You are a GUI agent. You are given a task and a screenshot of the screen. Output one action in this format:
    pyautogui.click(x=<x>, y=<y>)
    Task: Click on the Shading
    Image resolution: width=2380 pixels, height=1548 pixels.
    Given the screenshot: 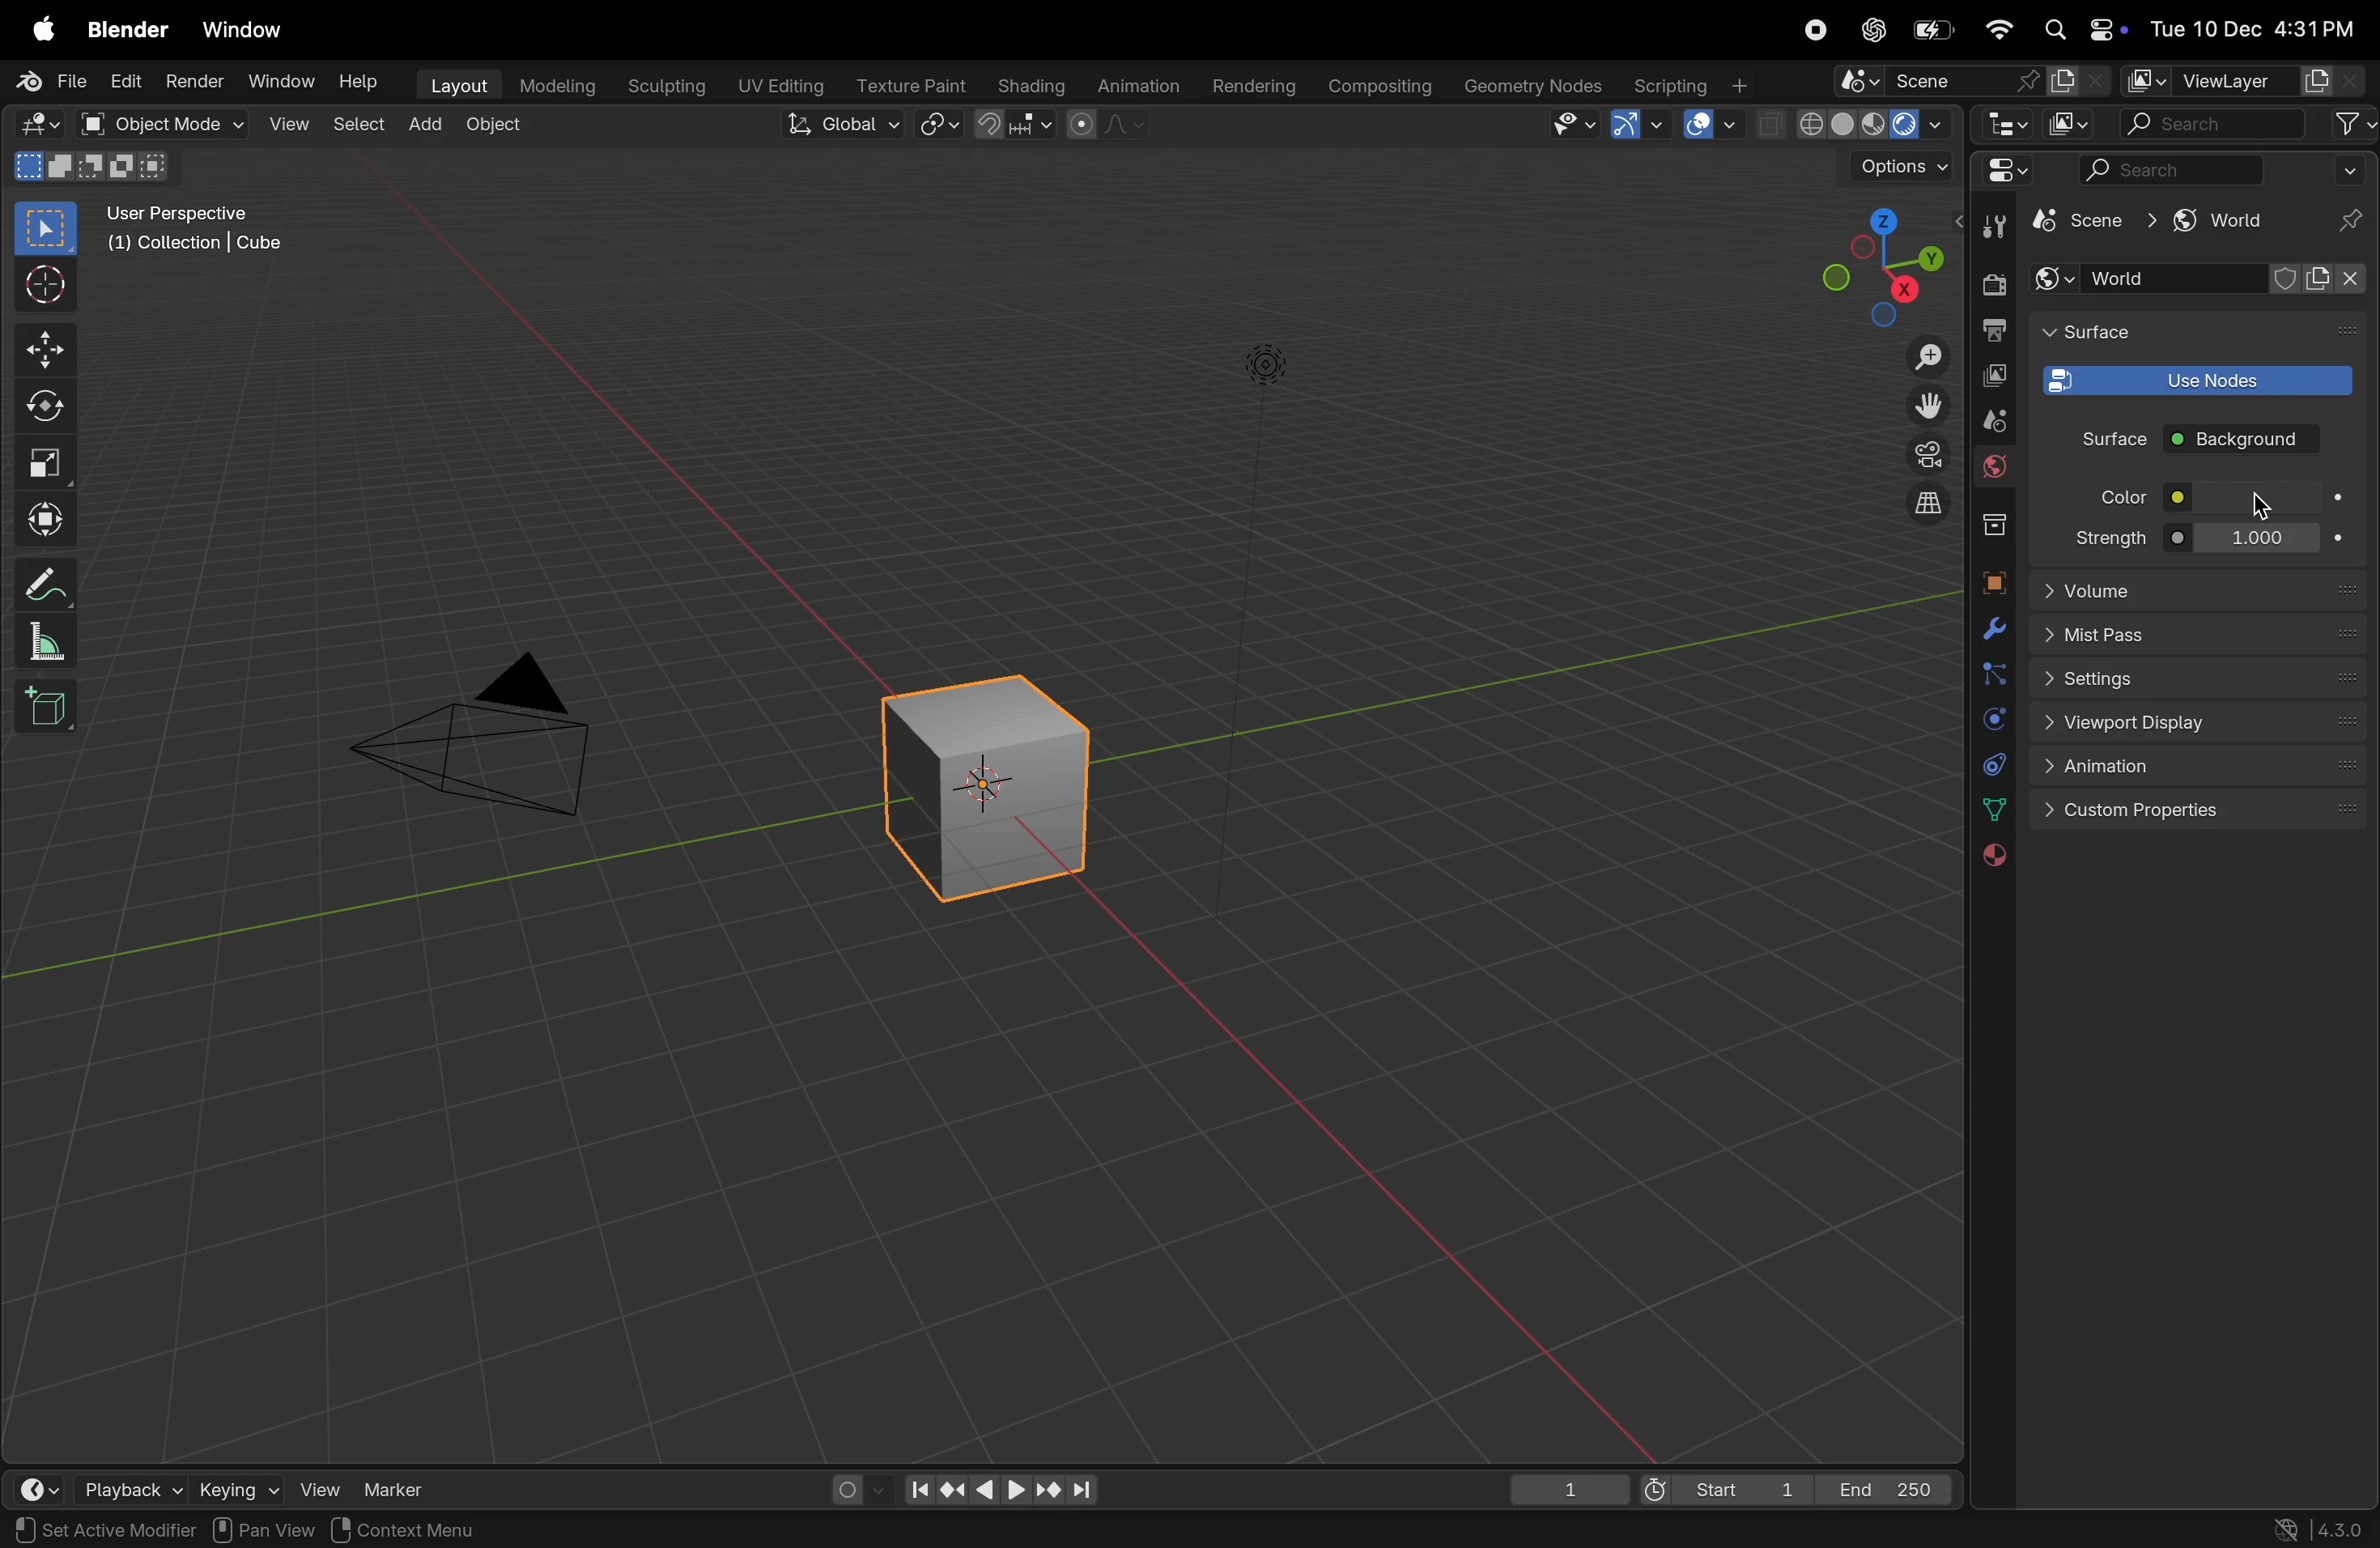 What is the action you would take?
    pyautogui.click(x=1027, y=85)
    